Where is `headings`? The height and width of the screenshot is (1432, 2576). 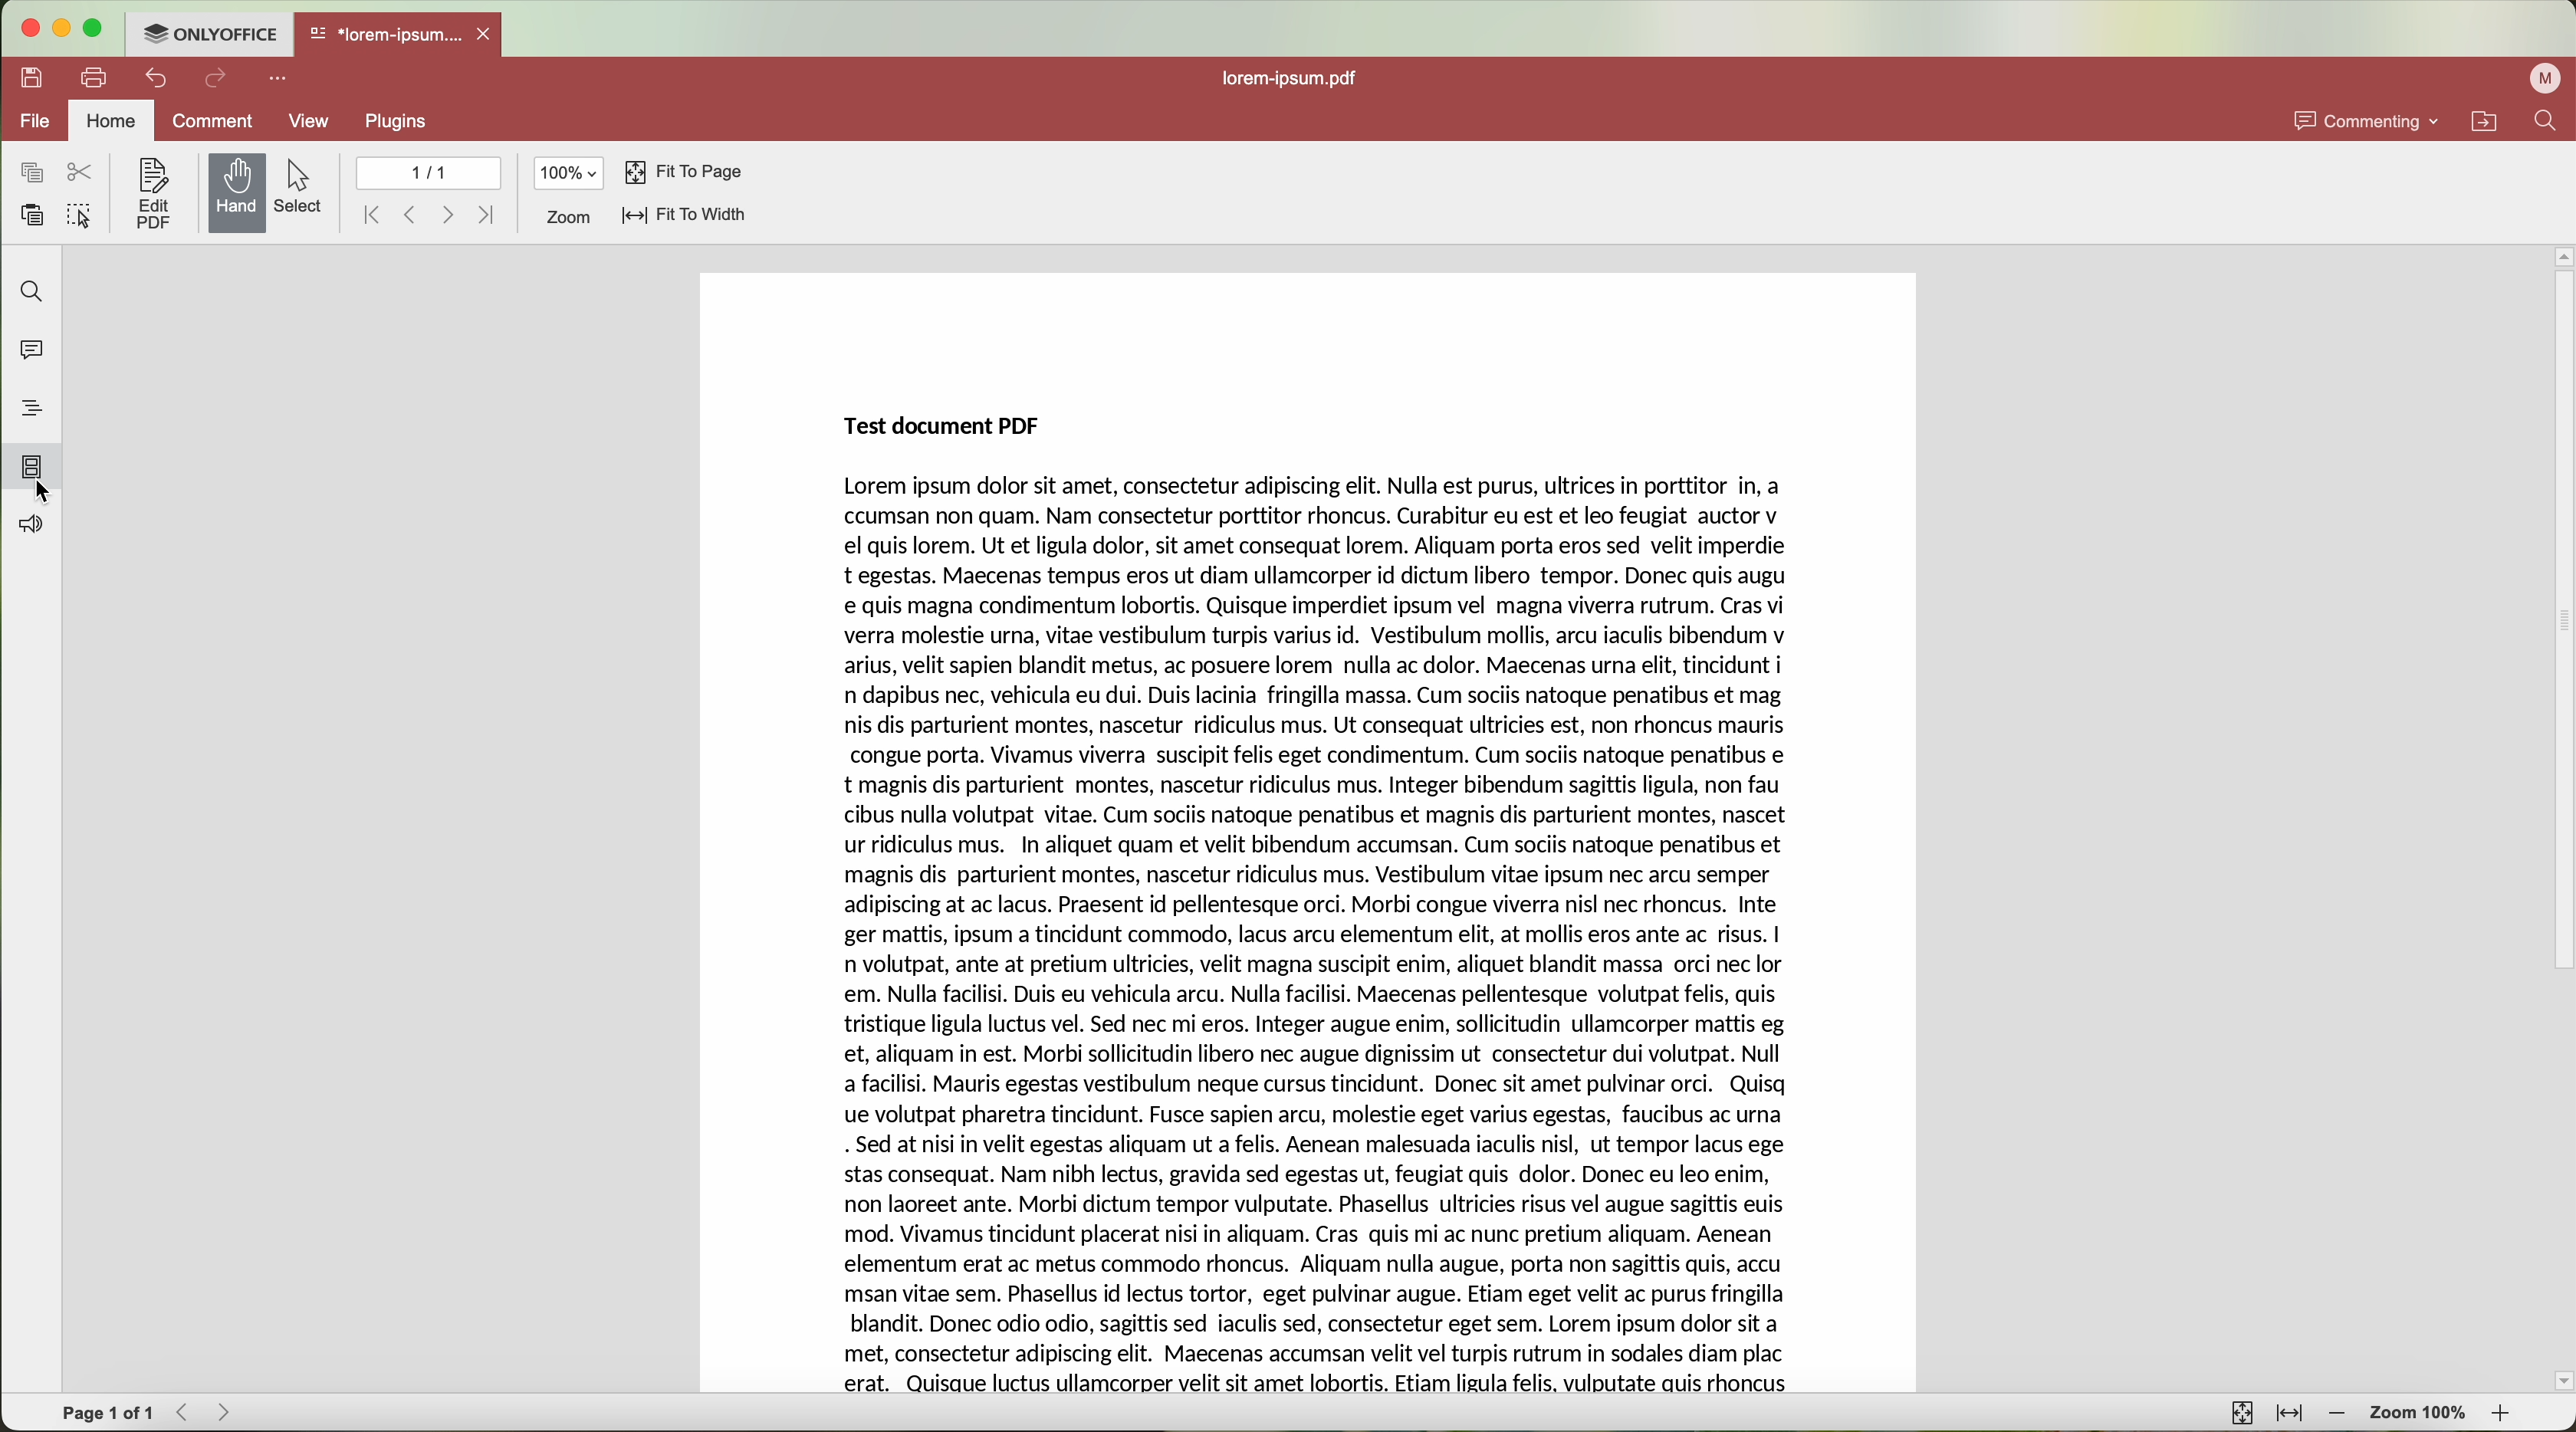 headings is located at coordinates (32, 409).